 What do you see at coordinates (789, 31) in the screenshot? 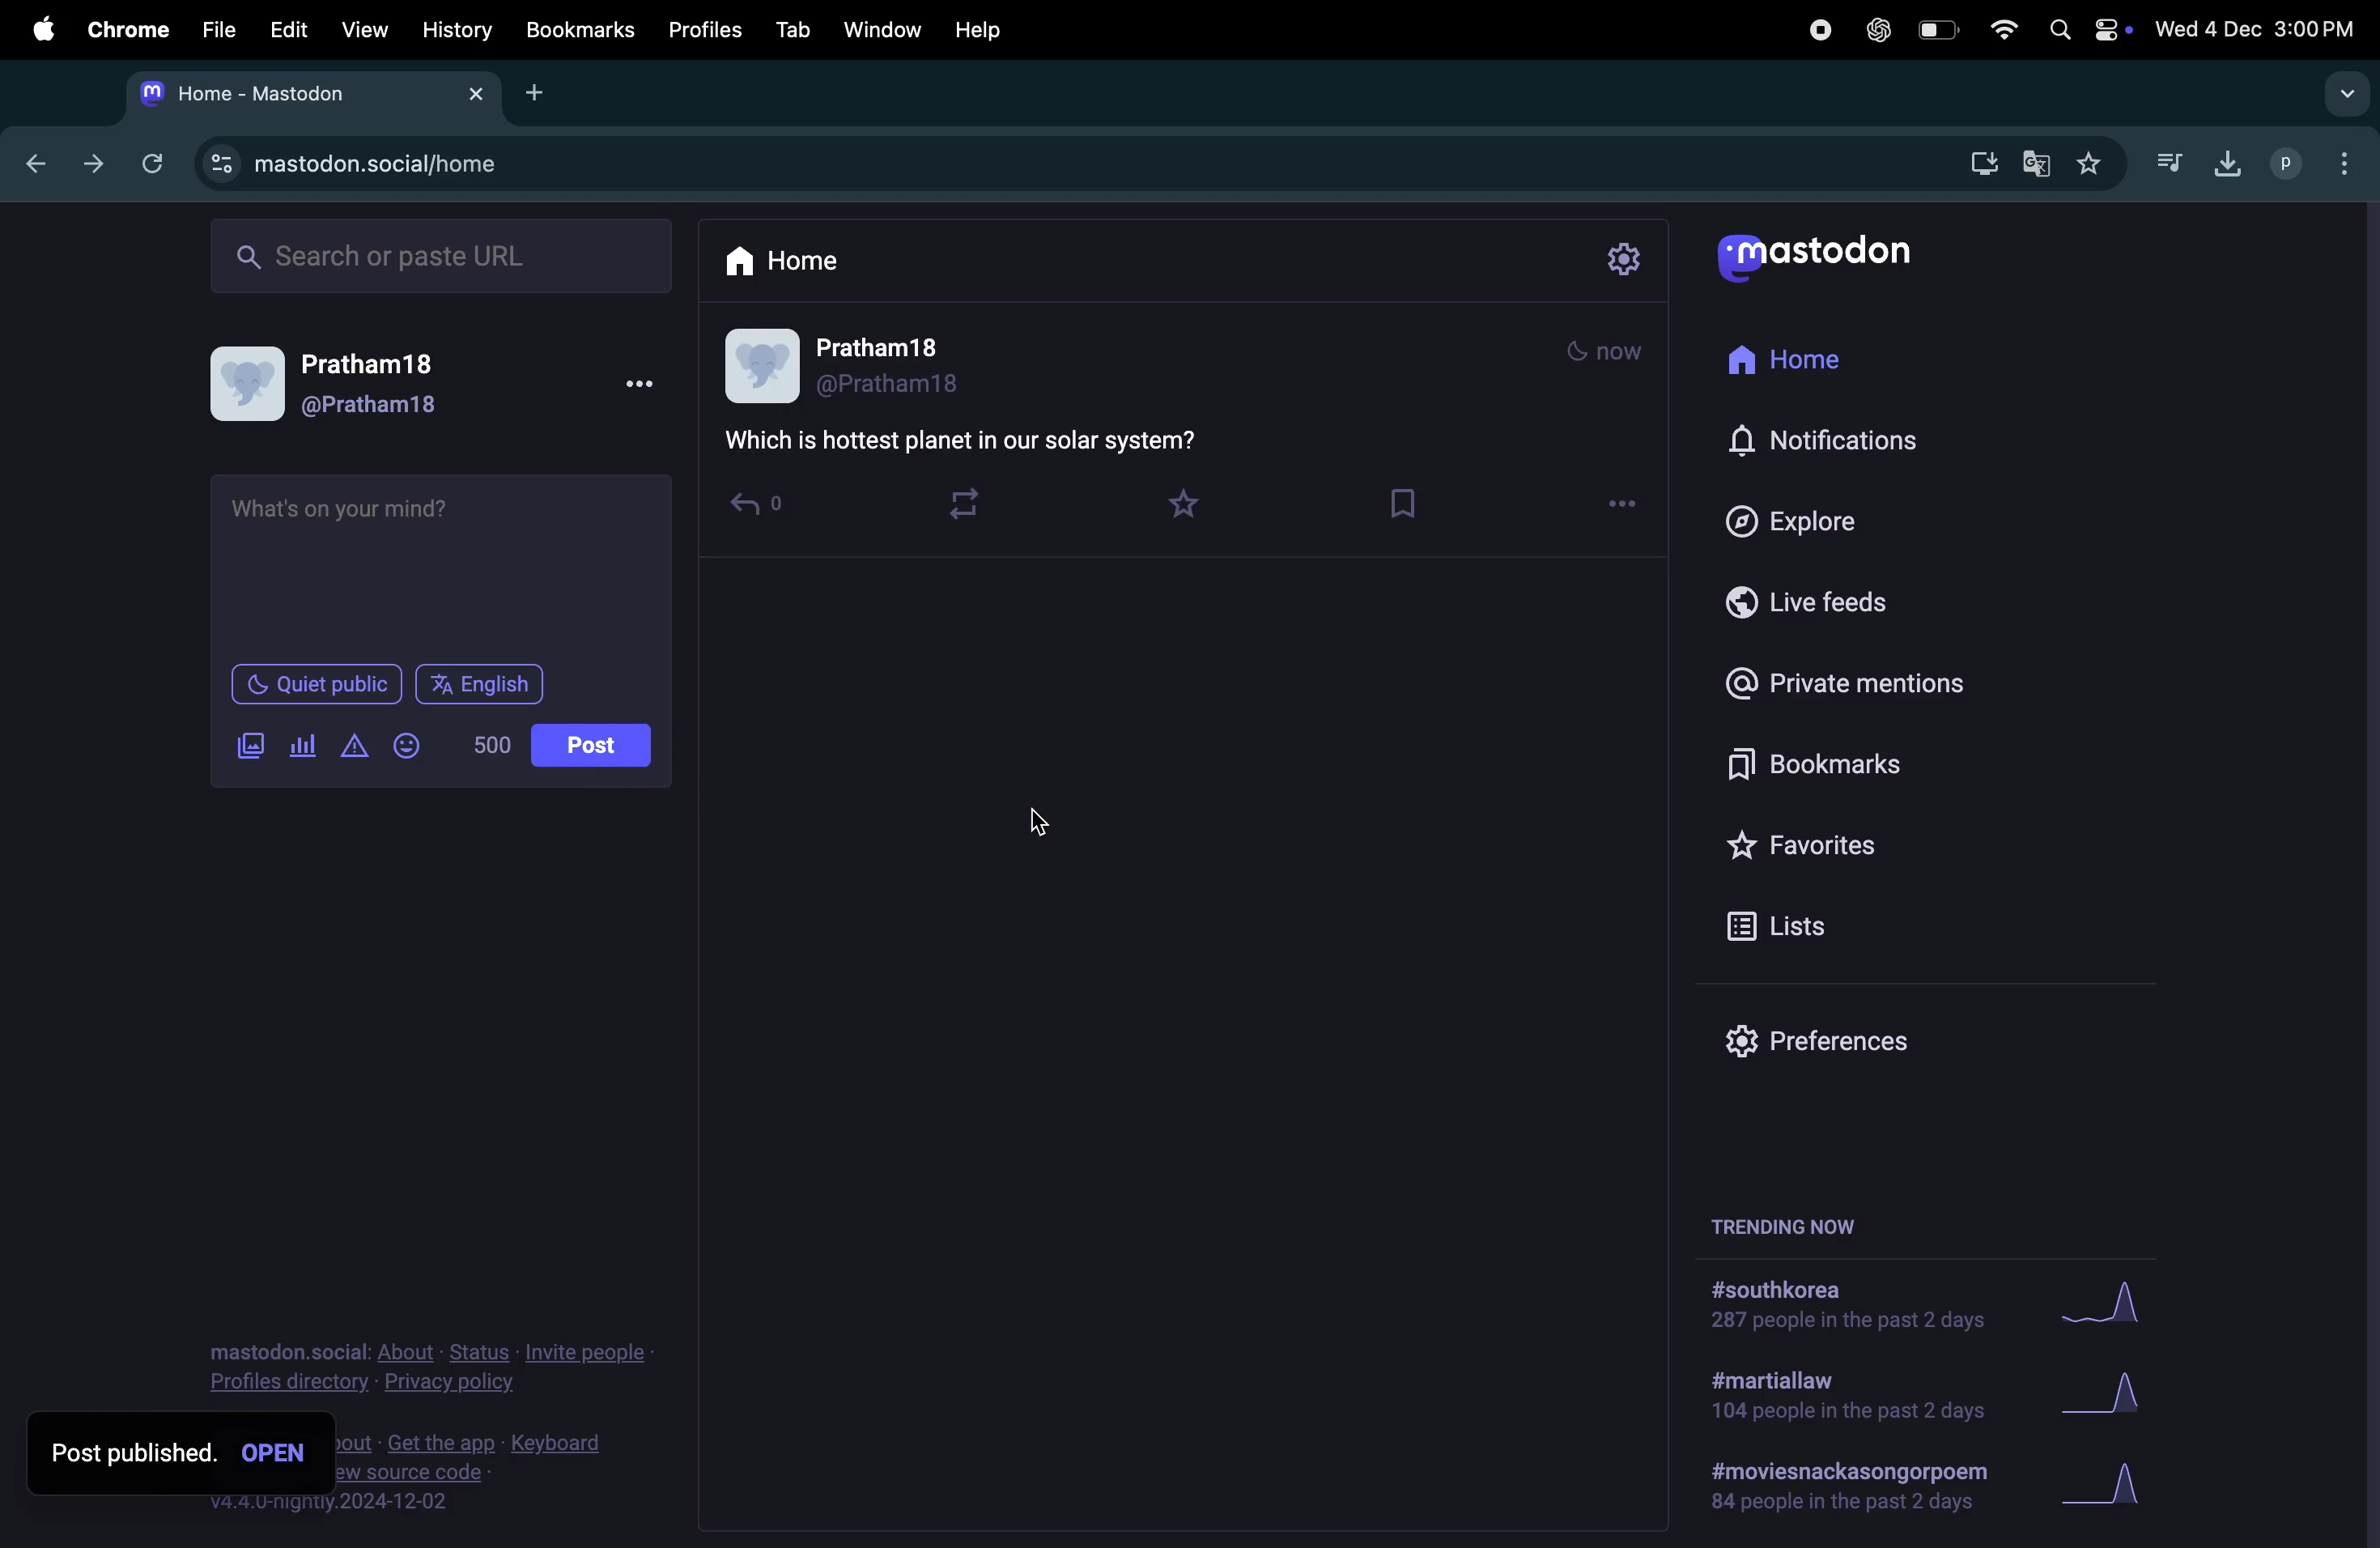
I see `tab` at bounding box center [789, 31].